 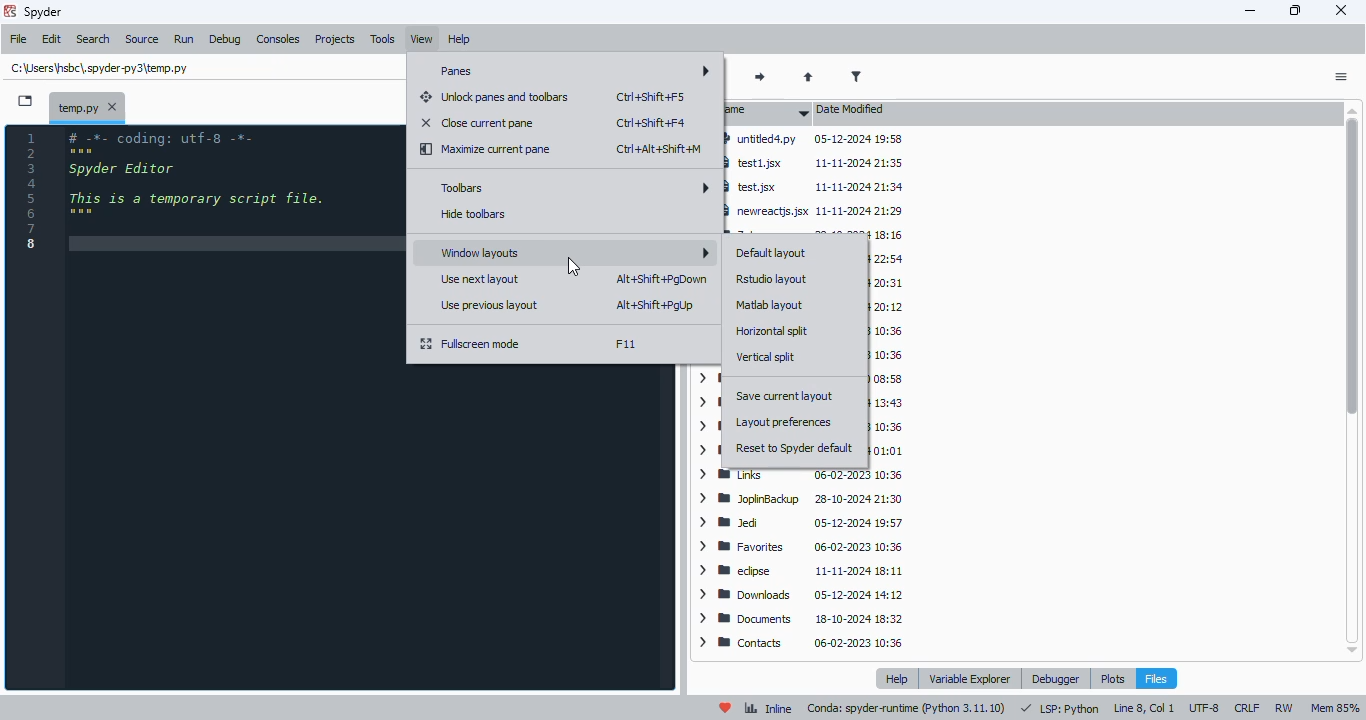 What do you see at coordinates (970, 678) in the screenshot?
I see `variable explorer` at bounding box center [970, 678].